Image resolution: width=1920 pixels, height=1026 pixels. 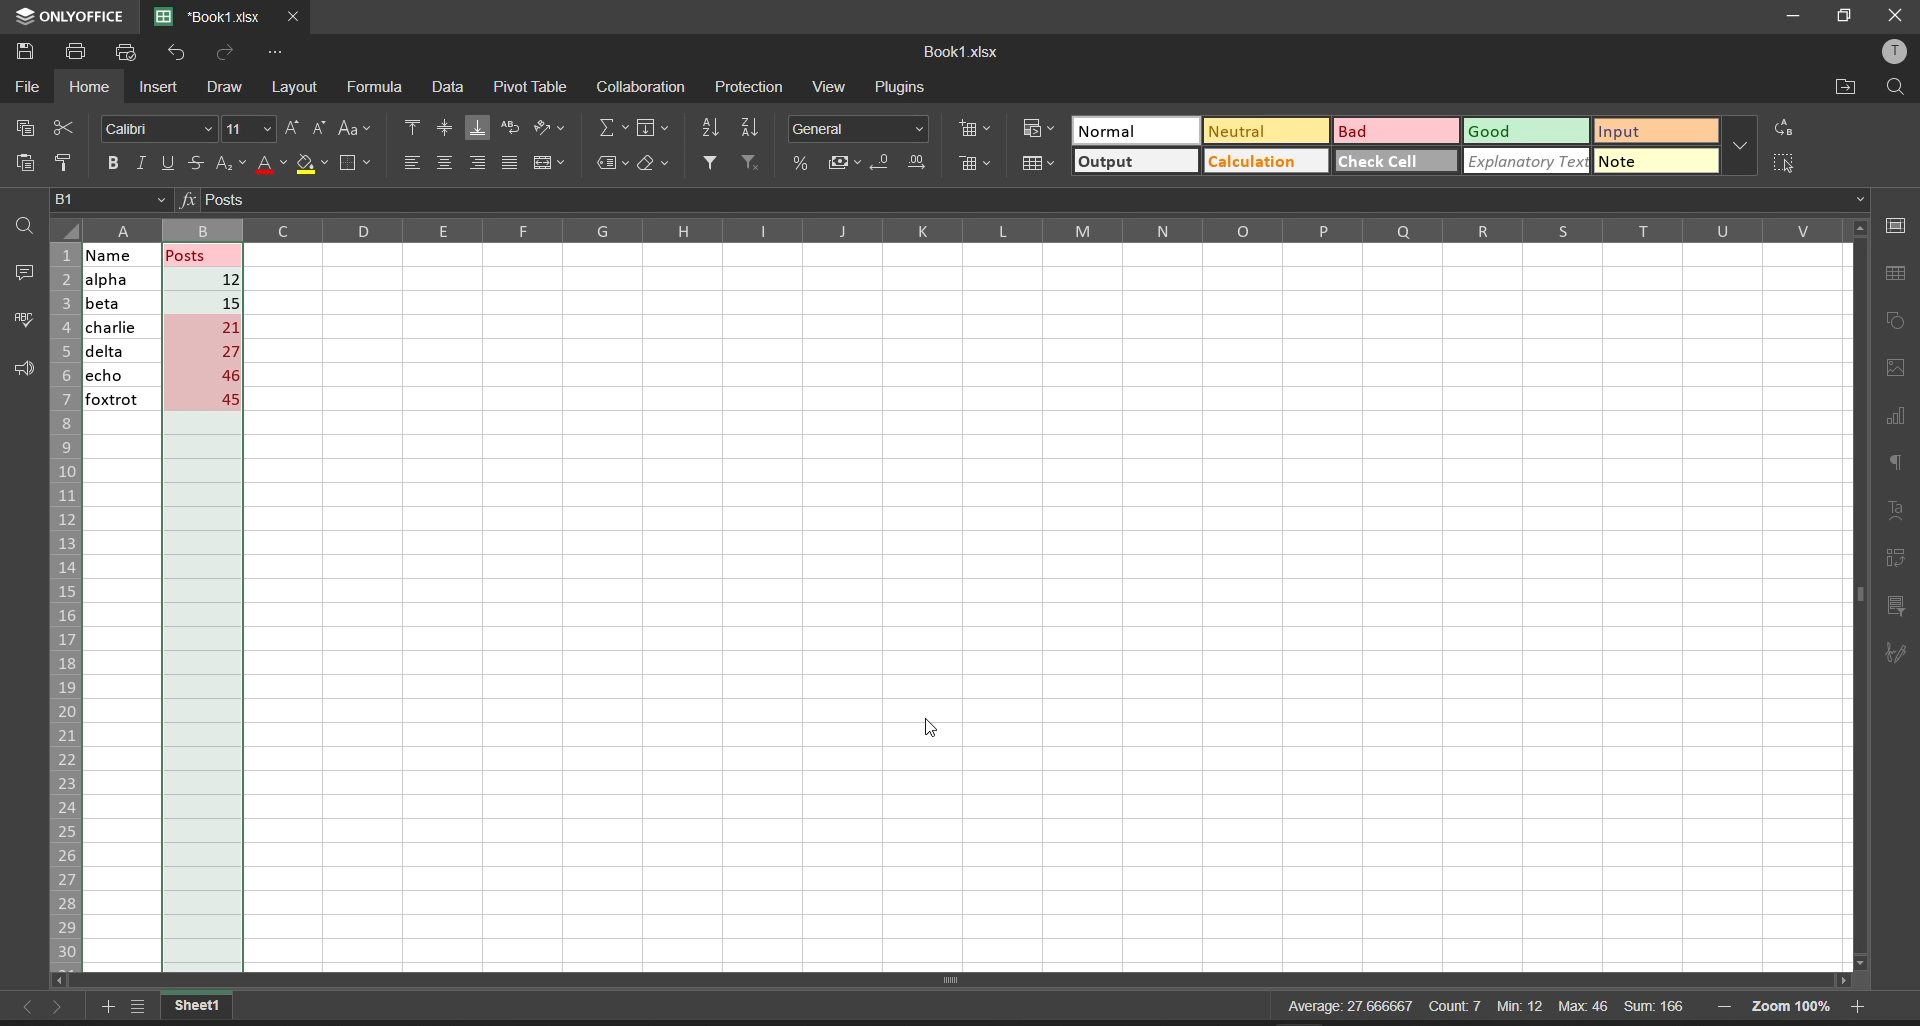 I want to click on table settings, so click(x=1901, y=274).